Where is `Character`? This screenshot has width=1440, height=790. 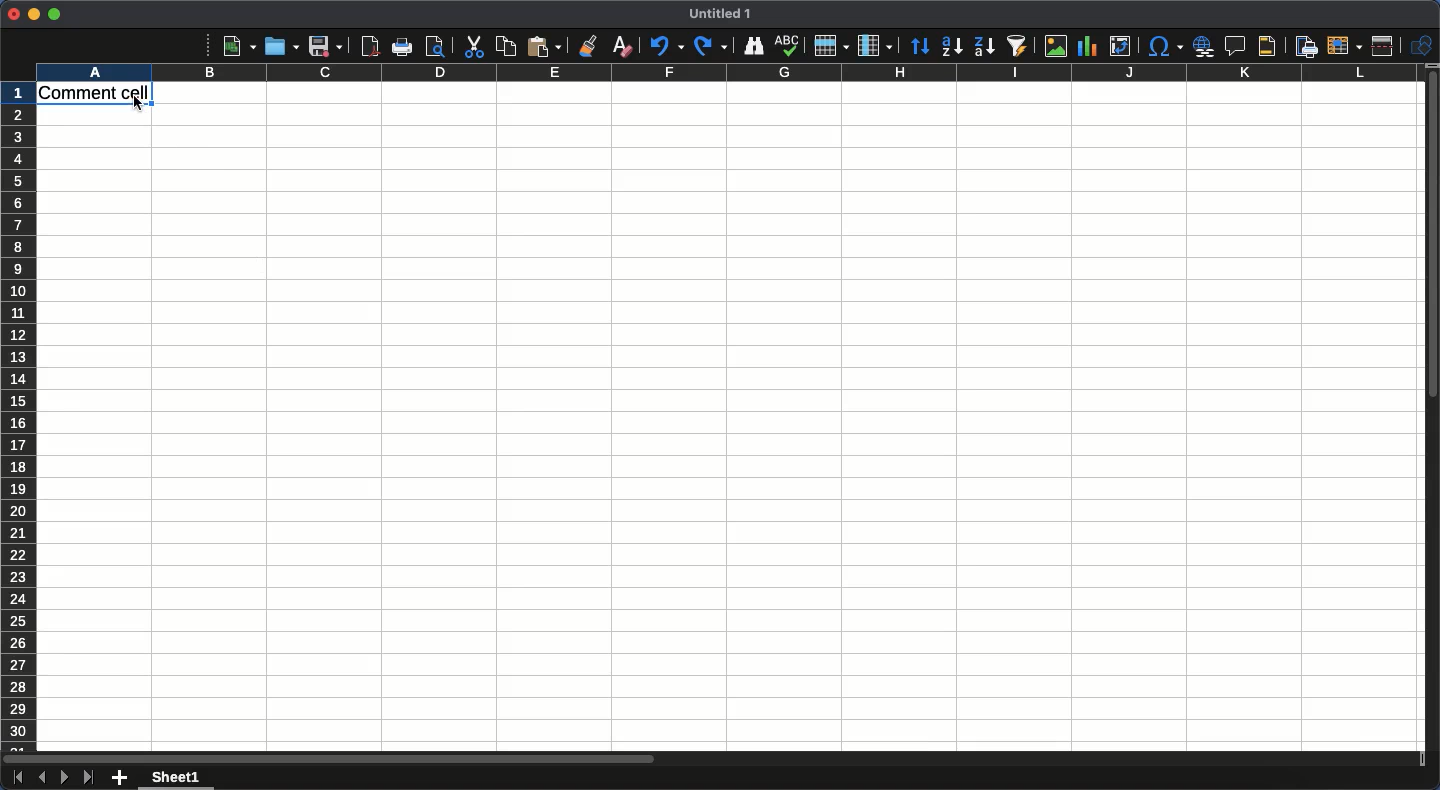 Character is located at coordinates (1165, 48).